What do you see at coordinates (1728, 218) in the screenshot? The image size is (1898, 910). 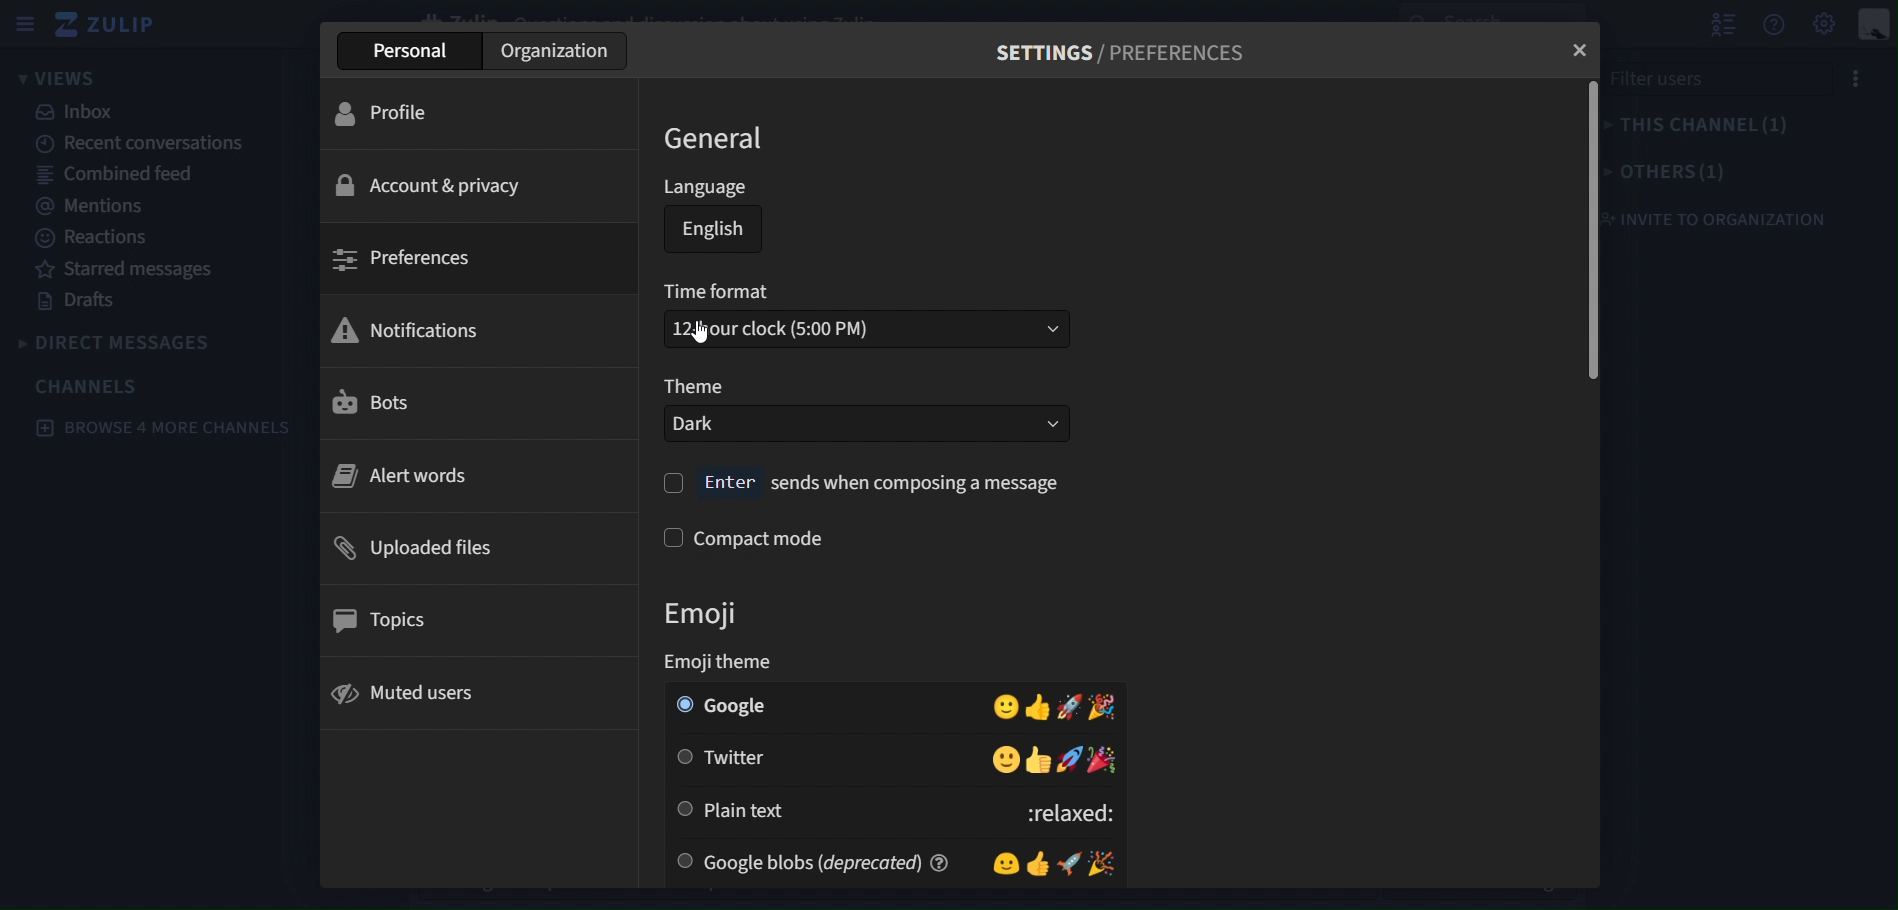 I see `invite to organization` at bounding box center [1728, 218].